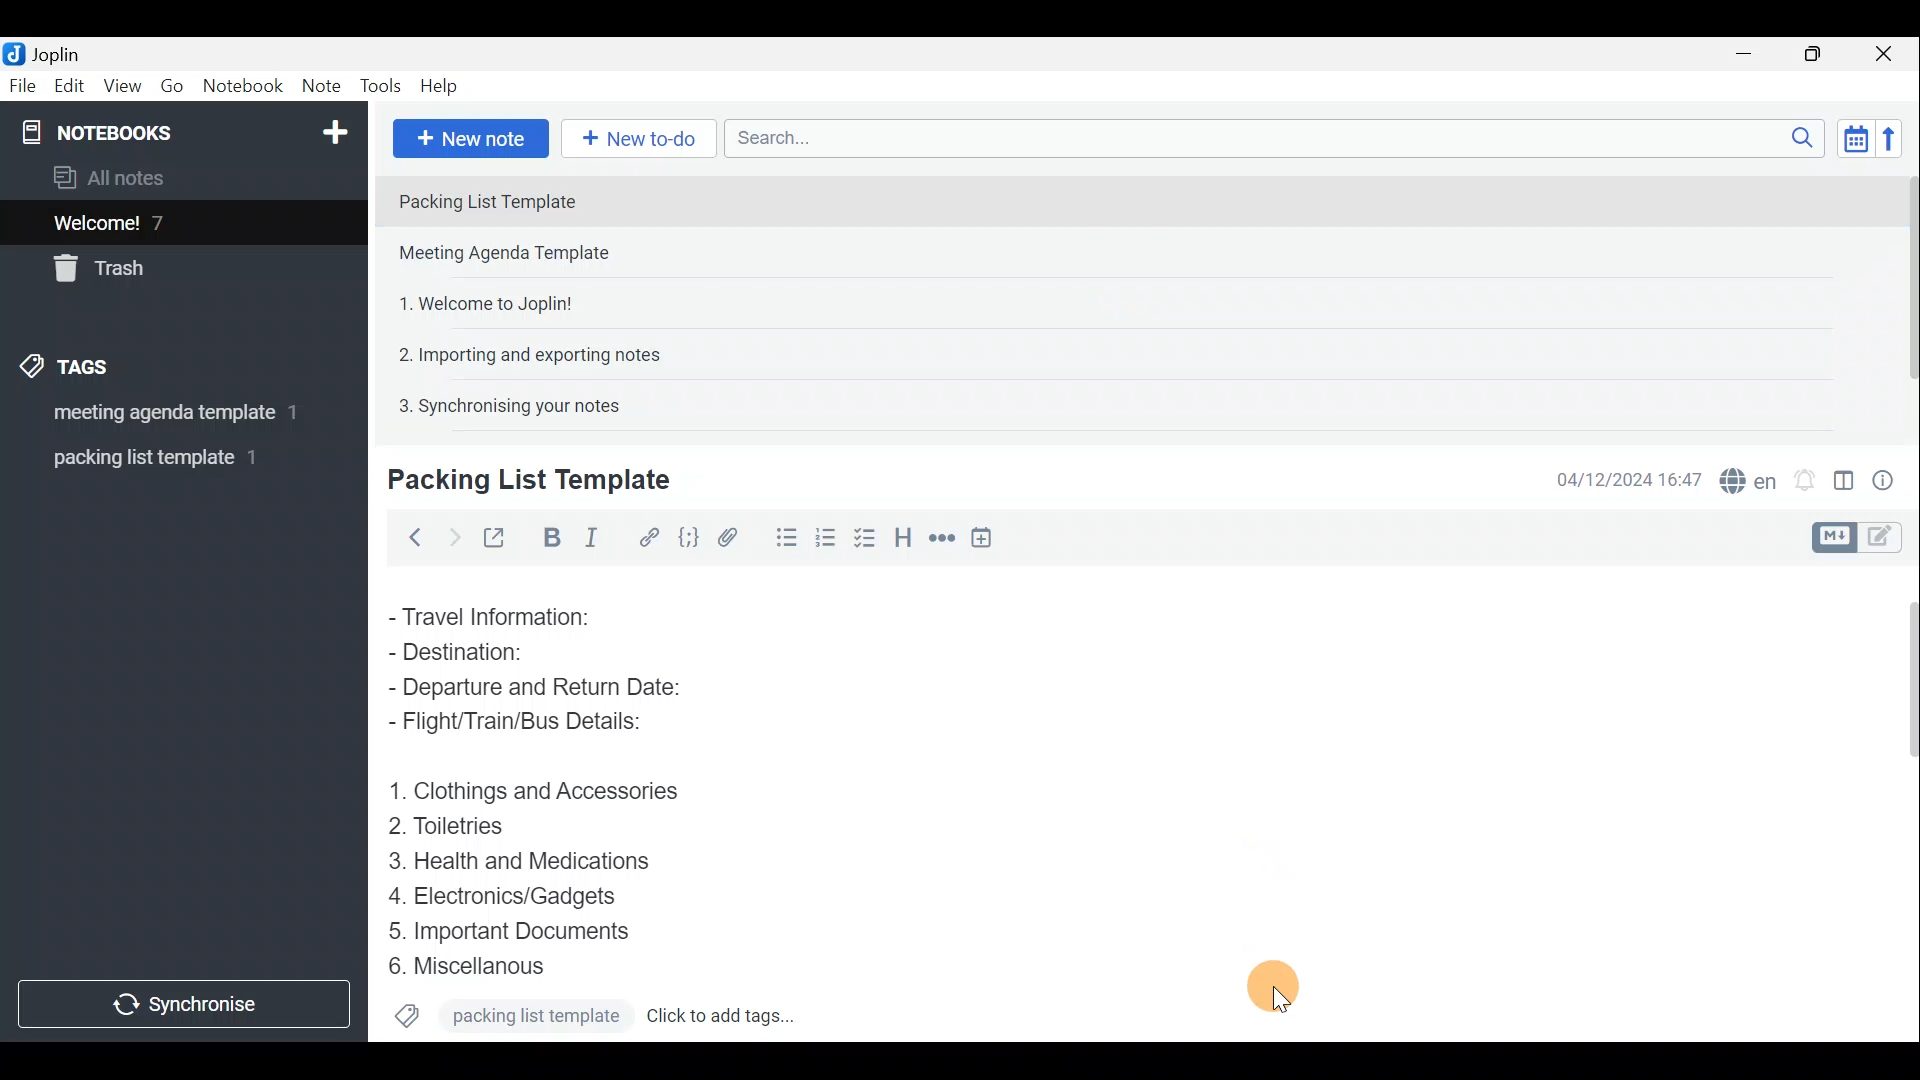  Describe the element at coordinates (1890, 53) in the screenshot. I see `Close` at that location.